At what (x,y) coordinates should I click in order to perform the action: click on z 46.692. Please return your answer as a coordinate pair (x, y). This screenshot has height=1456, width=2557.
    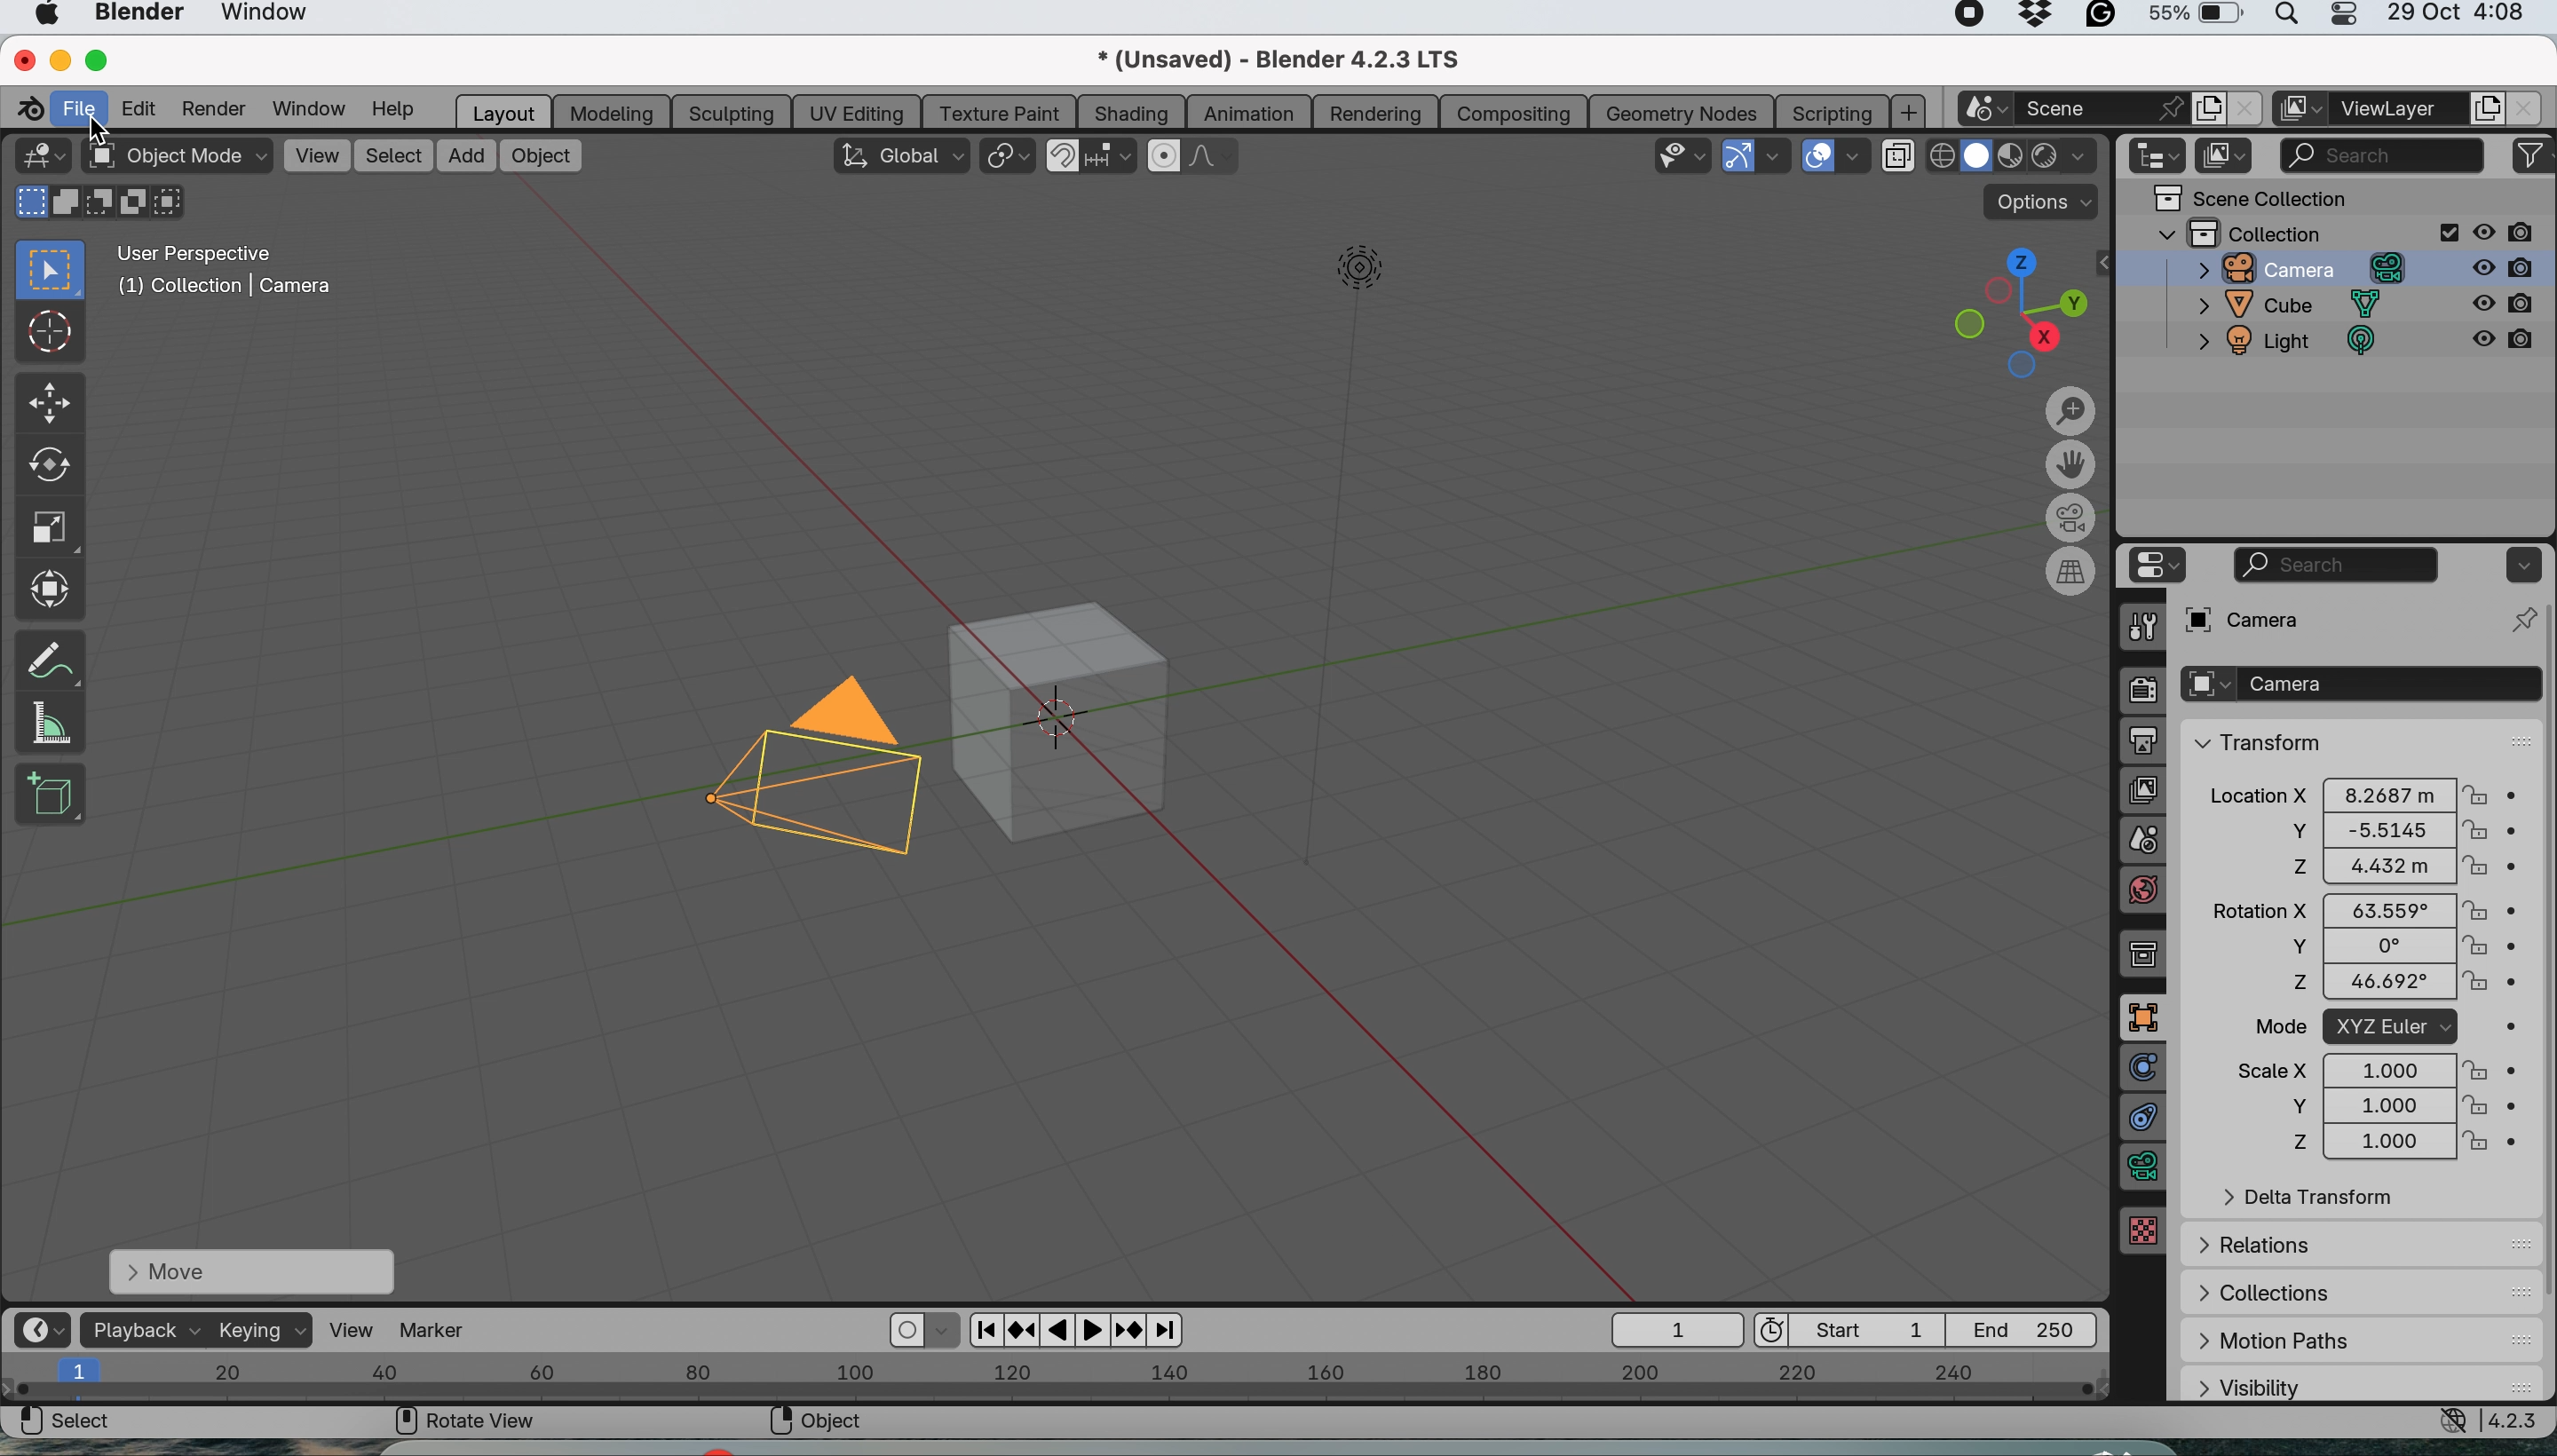
    Looking at the image, I should click on (2362, 986).